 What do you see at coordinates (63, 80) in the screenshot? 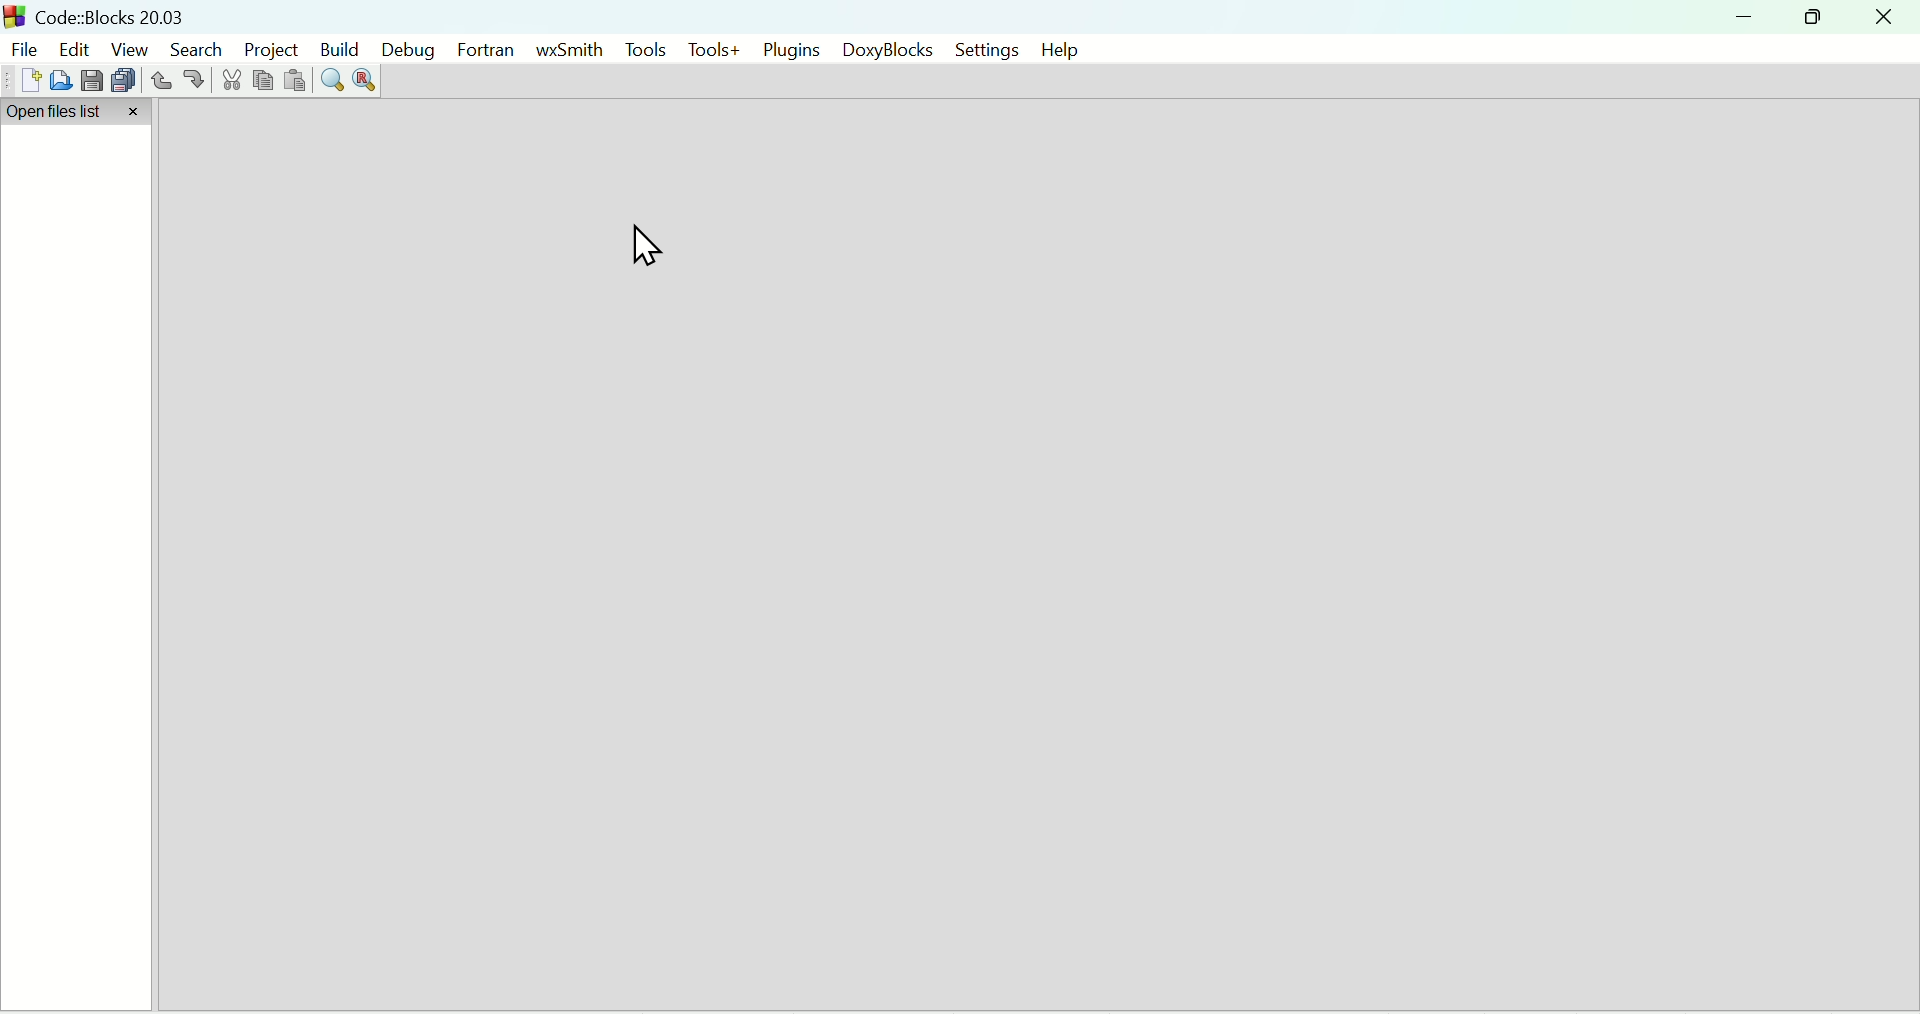
I see `Open file` at bounding box center [63, 80].